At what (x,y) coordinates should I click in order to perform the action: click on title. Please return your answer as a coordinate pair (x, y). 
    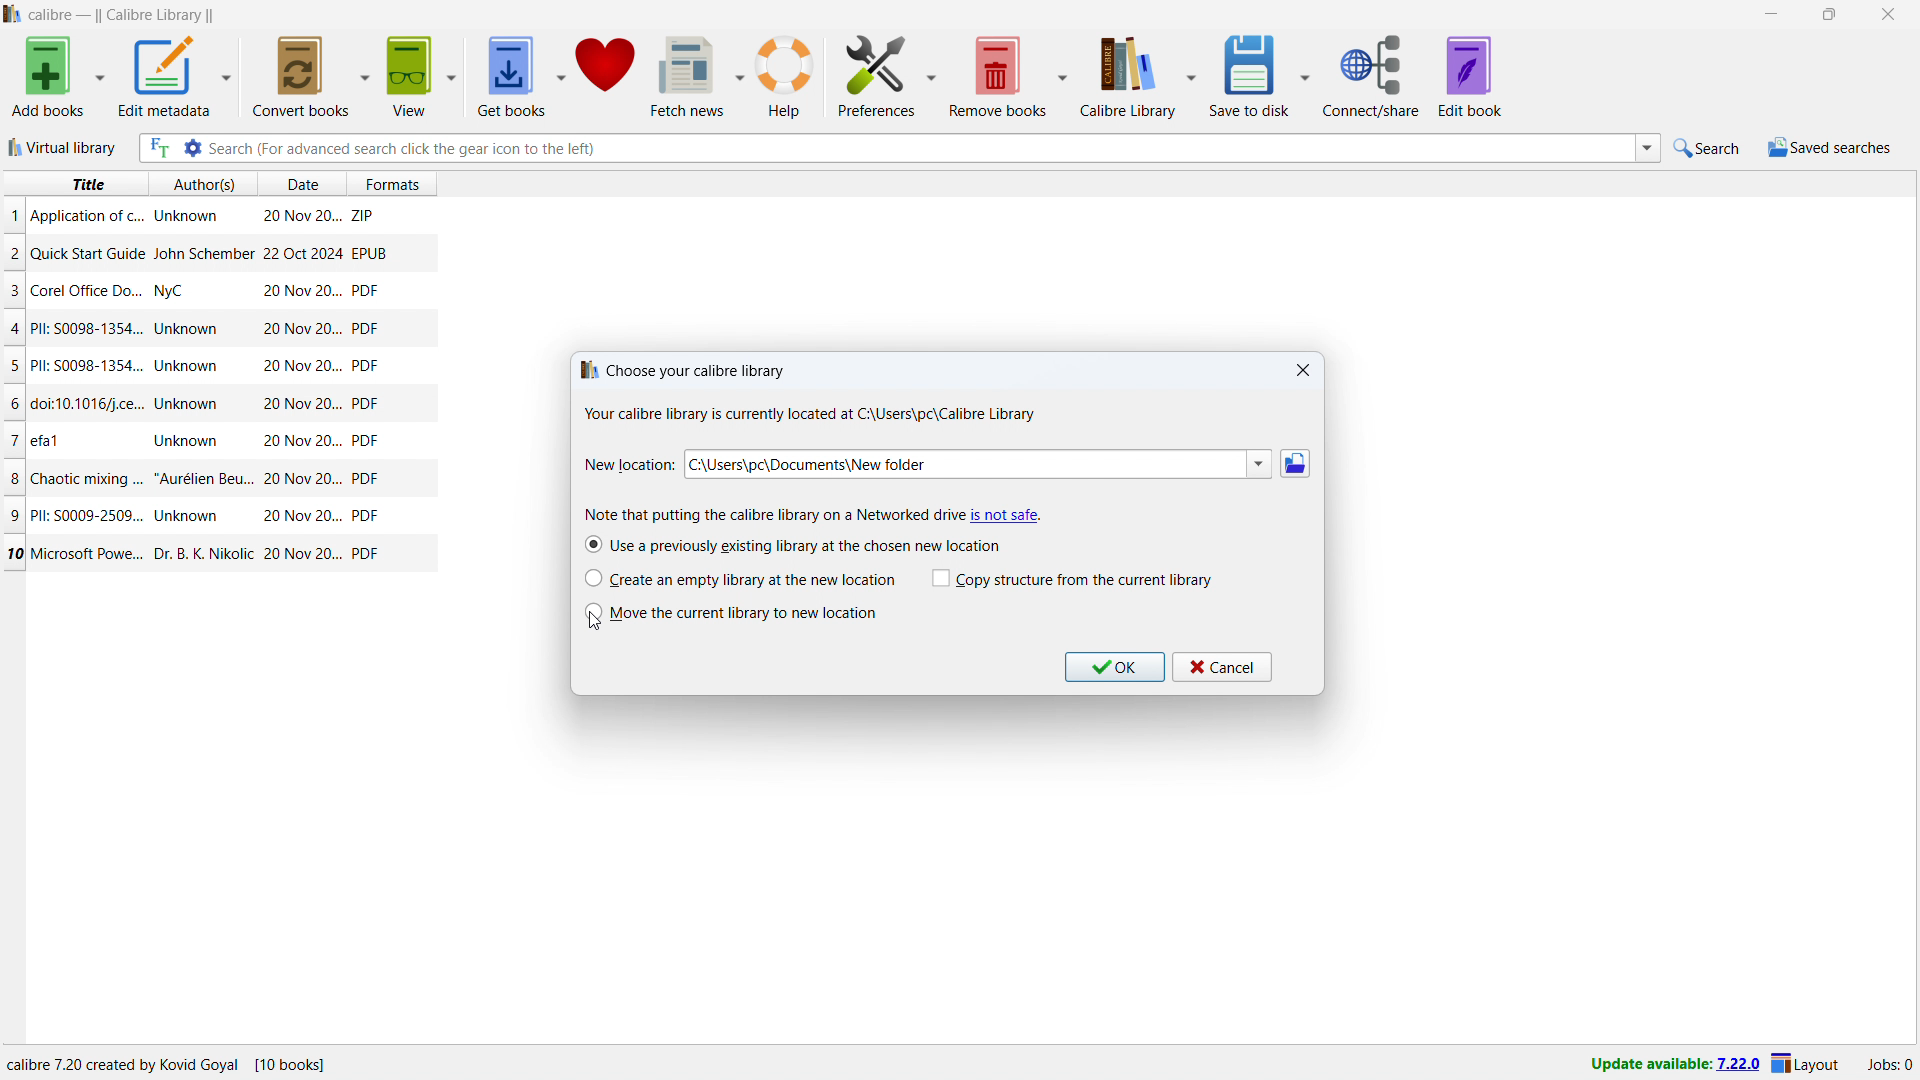
    Looking at the image, I should click on (123, 16).